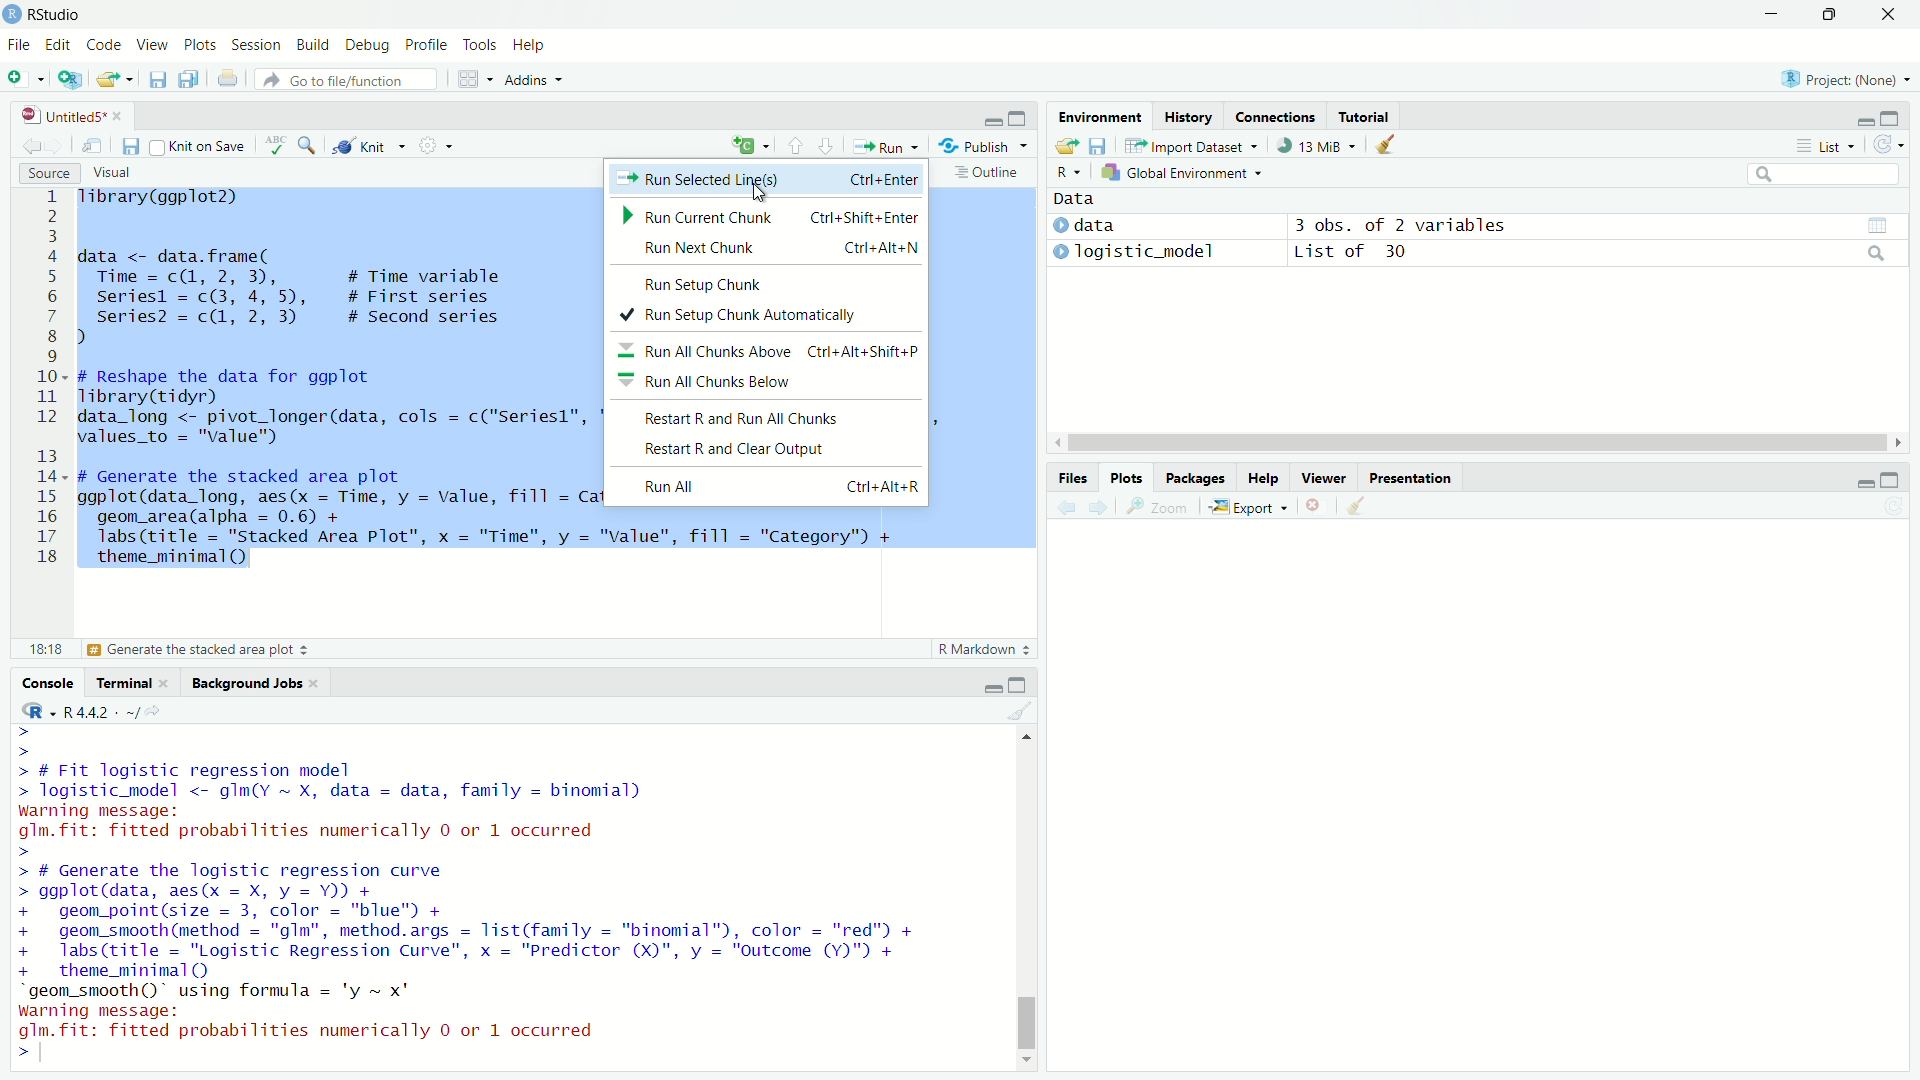 The height and width of the screenshot is (1080, 1920). Describe the element at coordinates (112, 82) in the screenshot. I see `export` at that location.